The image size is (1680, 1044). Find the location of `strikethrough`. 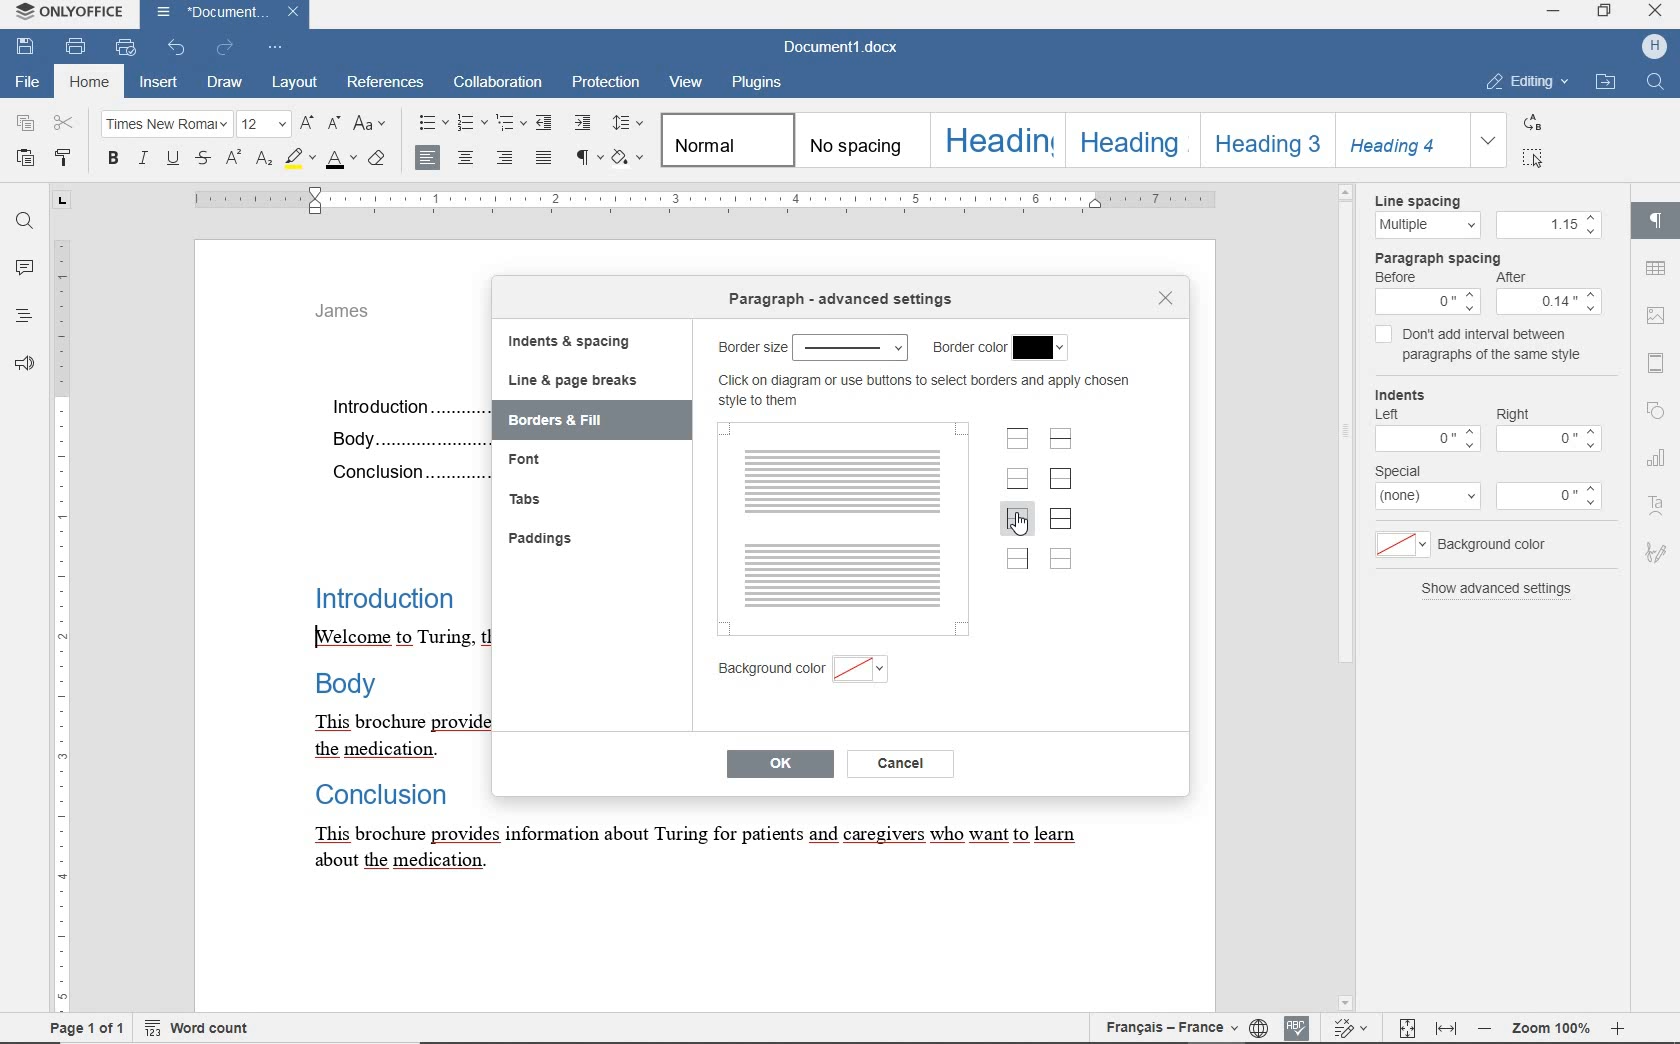

strikethrough is located at coordinates (206, 159).